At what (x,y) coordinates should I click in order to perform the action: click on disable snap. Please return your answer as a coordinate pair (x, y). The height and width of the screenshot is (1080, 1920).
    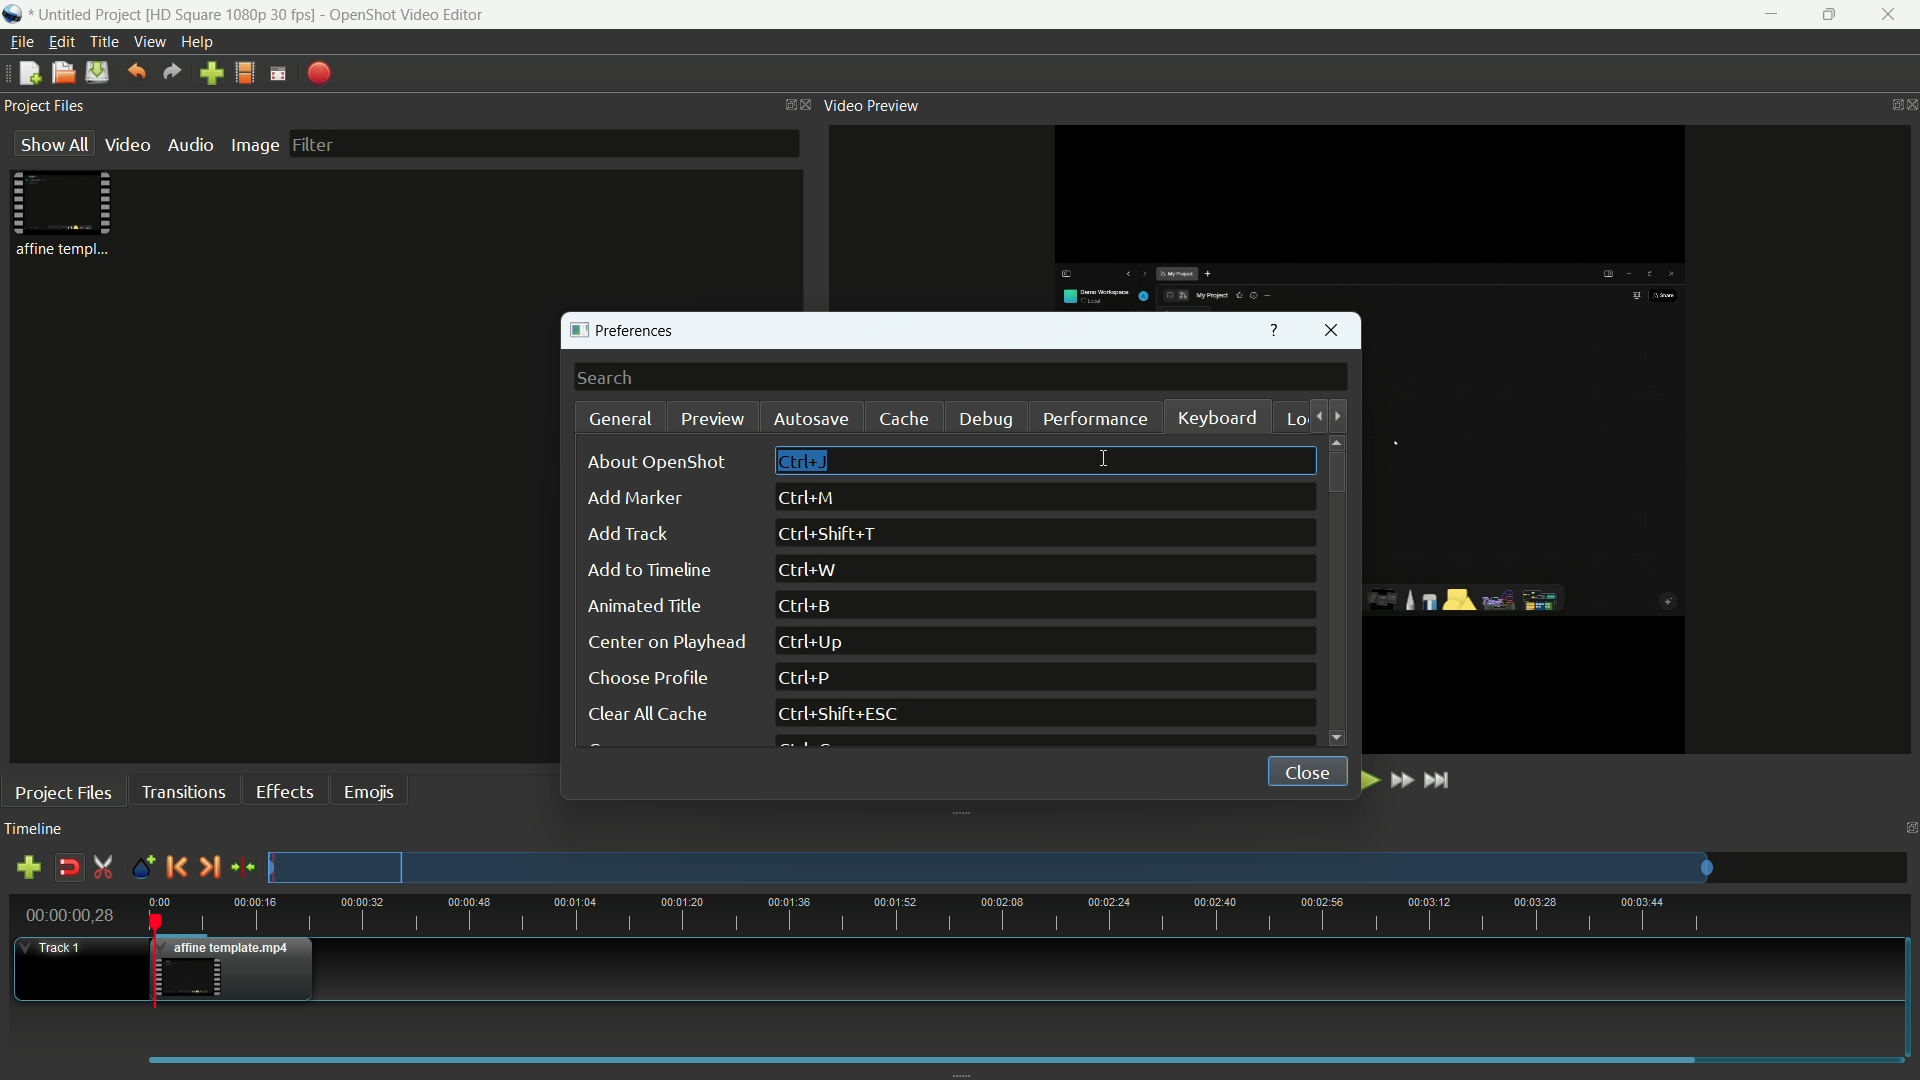
    Looking at the image, I should click on (68, 868).